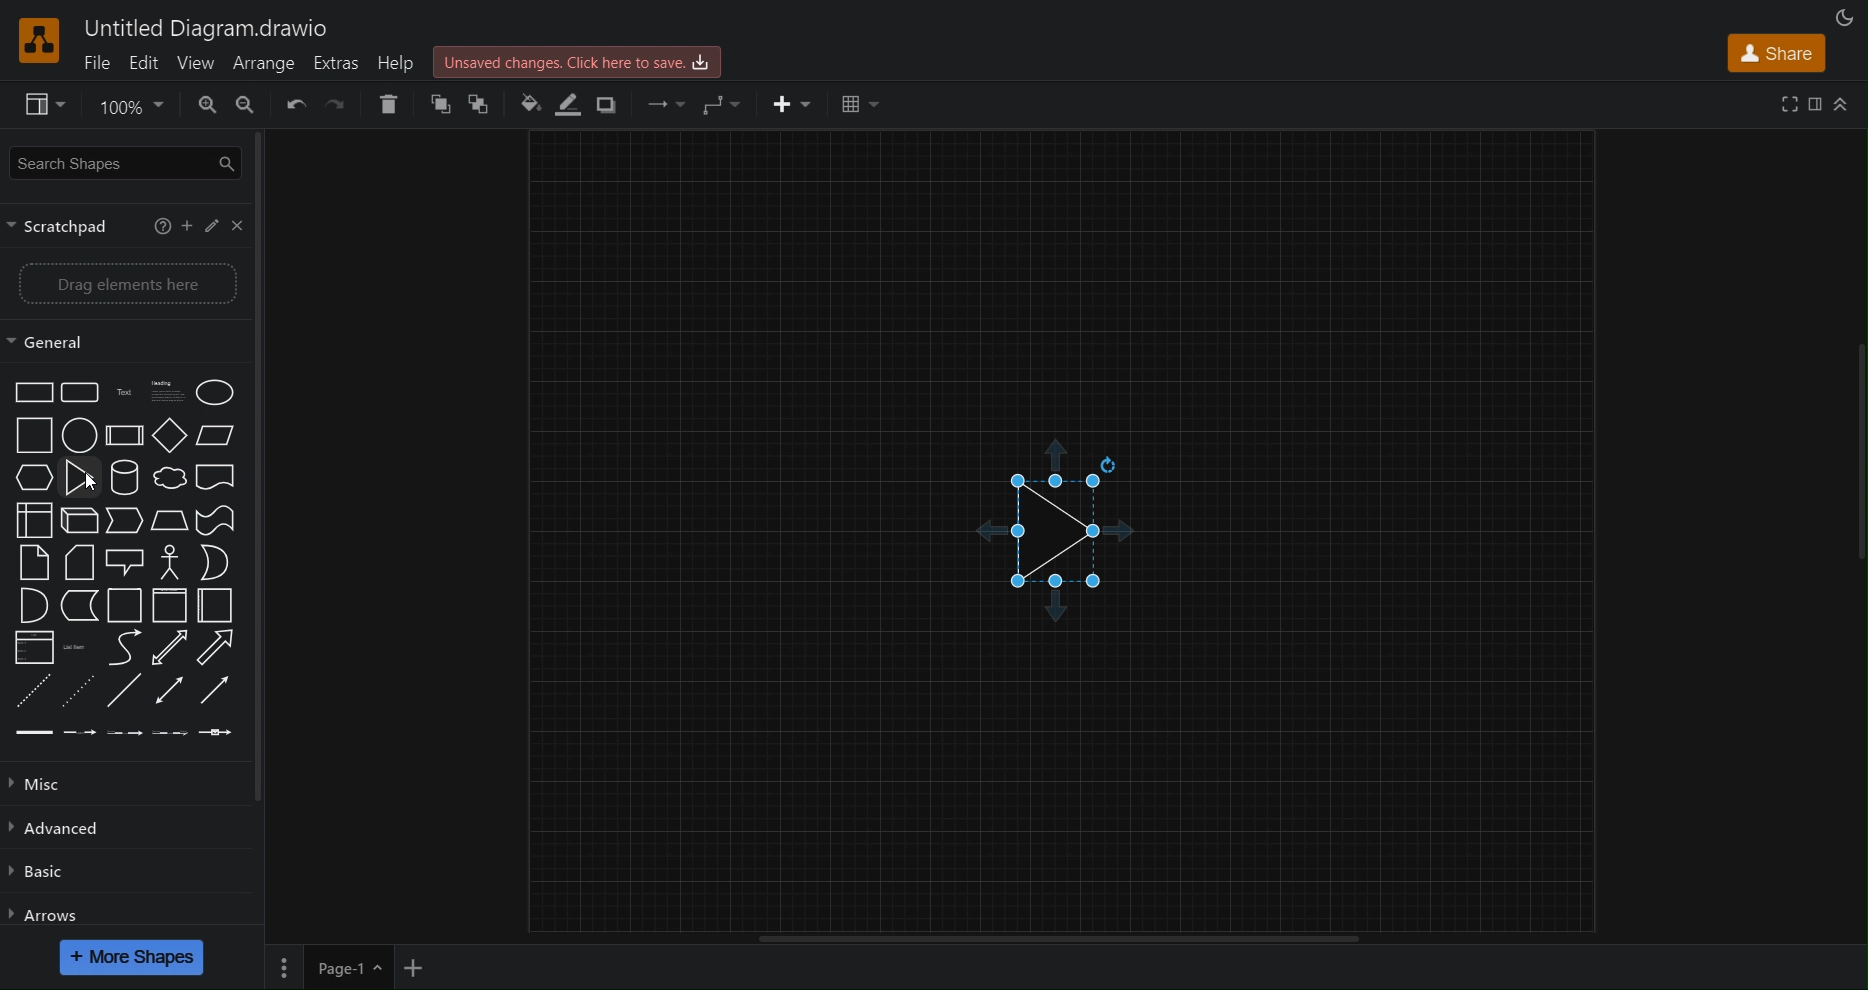 Image resolution: width=1868 pixels, height=990 pixels. I want to click on Scrollbar, so click(1056, 940).